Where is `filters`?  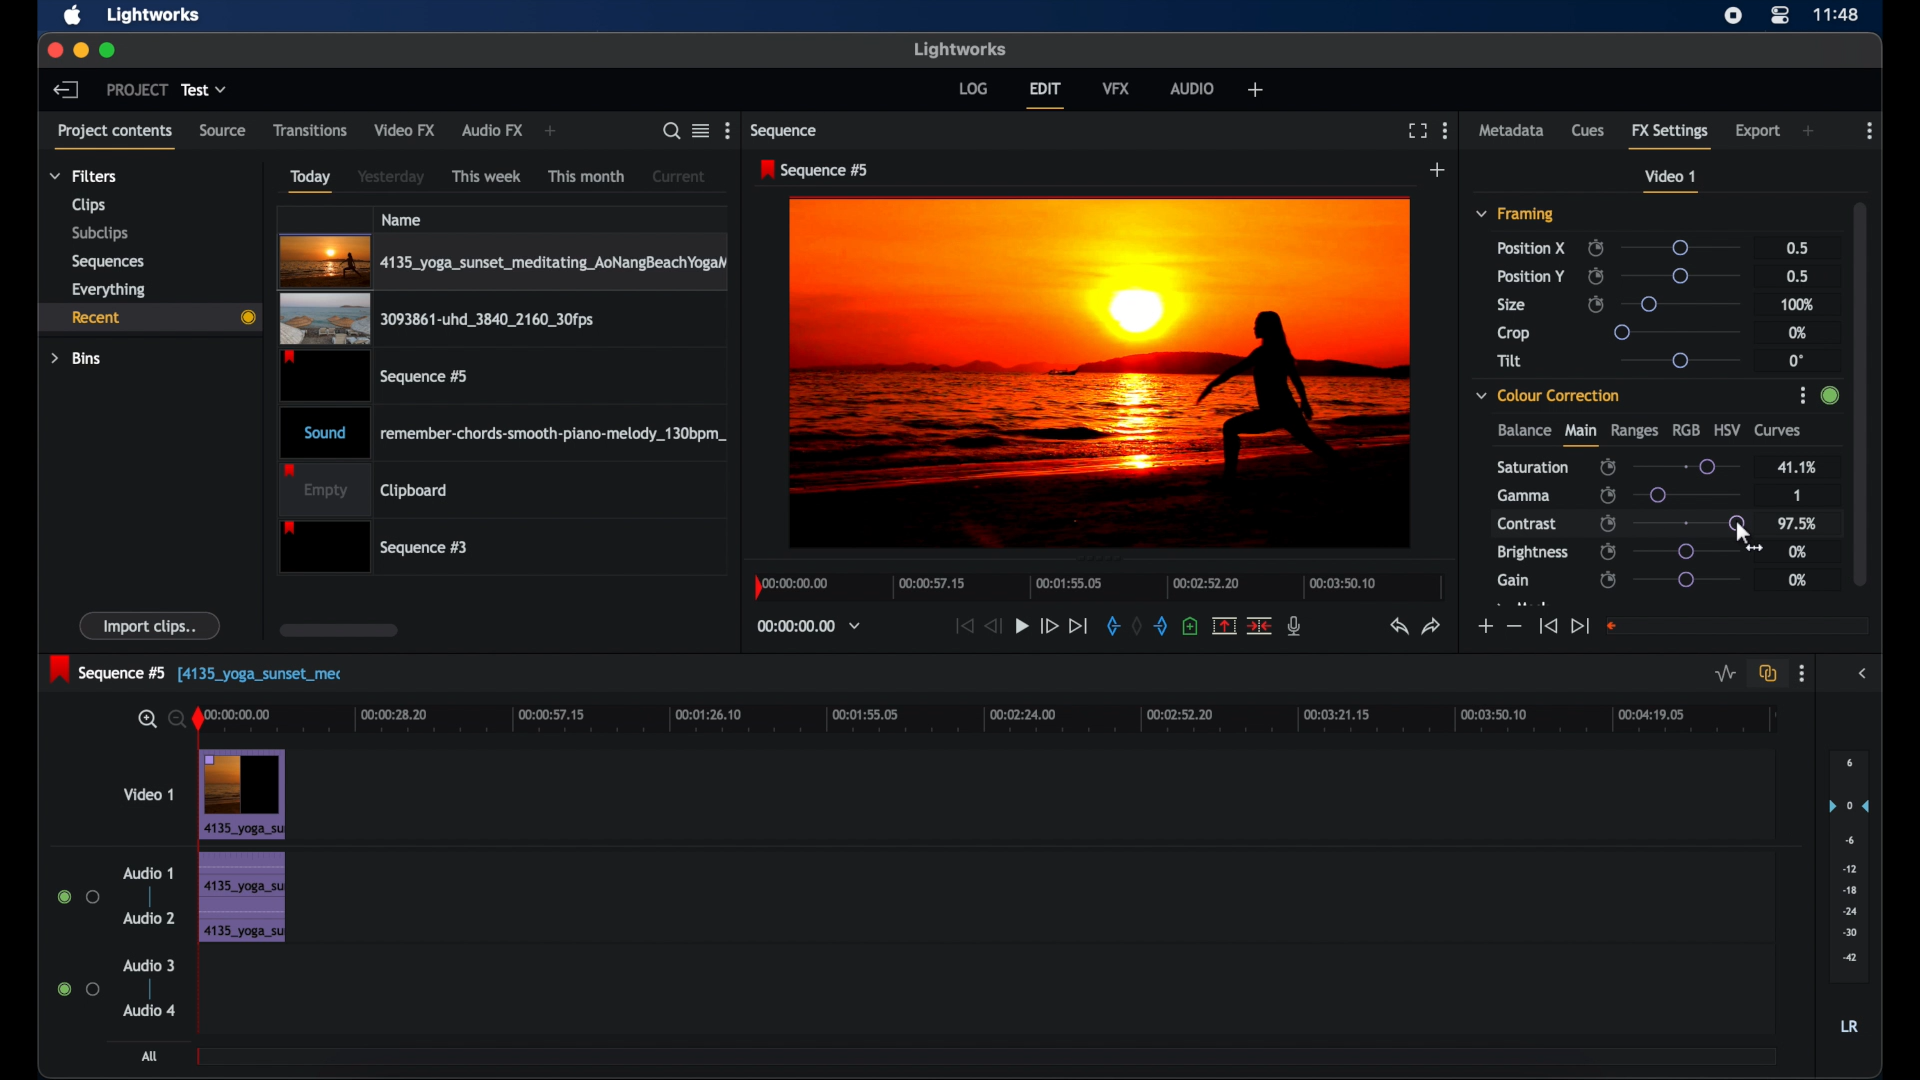
filters is located at coordinates (82, 176).